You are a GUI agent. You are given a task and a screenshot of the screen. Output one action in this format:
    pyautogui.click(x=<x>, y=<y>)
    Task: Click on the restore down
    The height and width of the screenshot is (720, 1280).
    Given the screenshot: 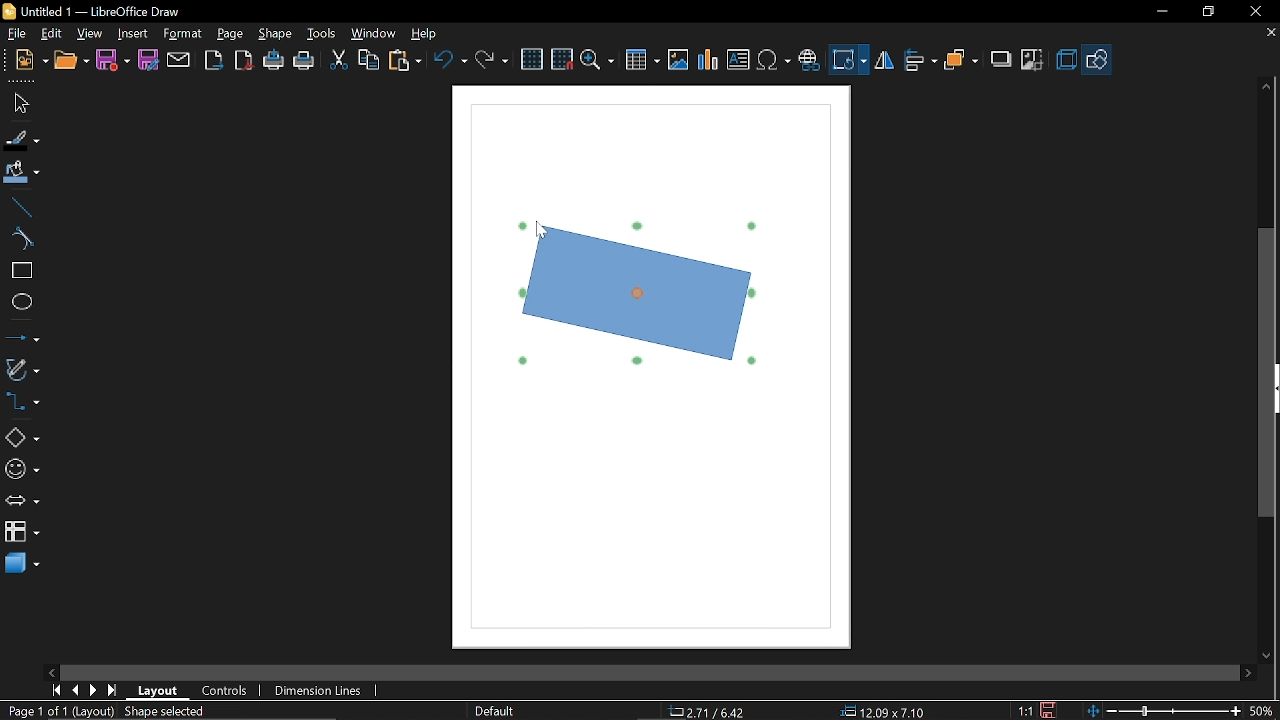 What is the action you would take?
    pyautogui.click(x=1208, y=12)
    